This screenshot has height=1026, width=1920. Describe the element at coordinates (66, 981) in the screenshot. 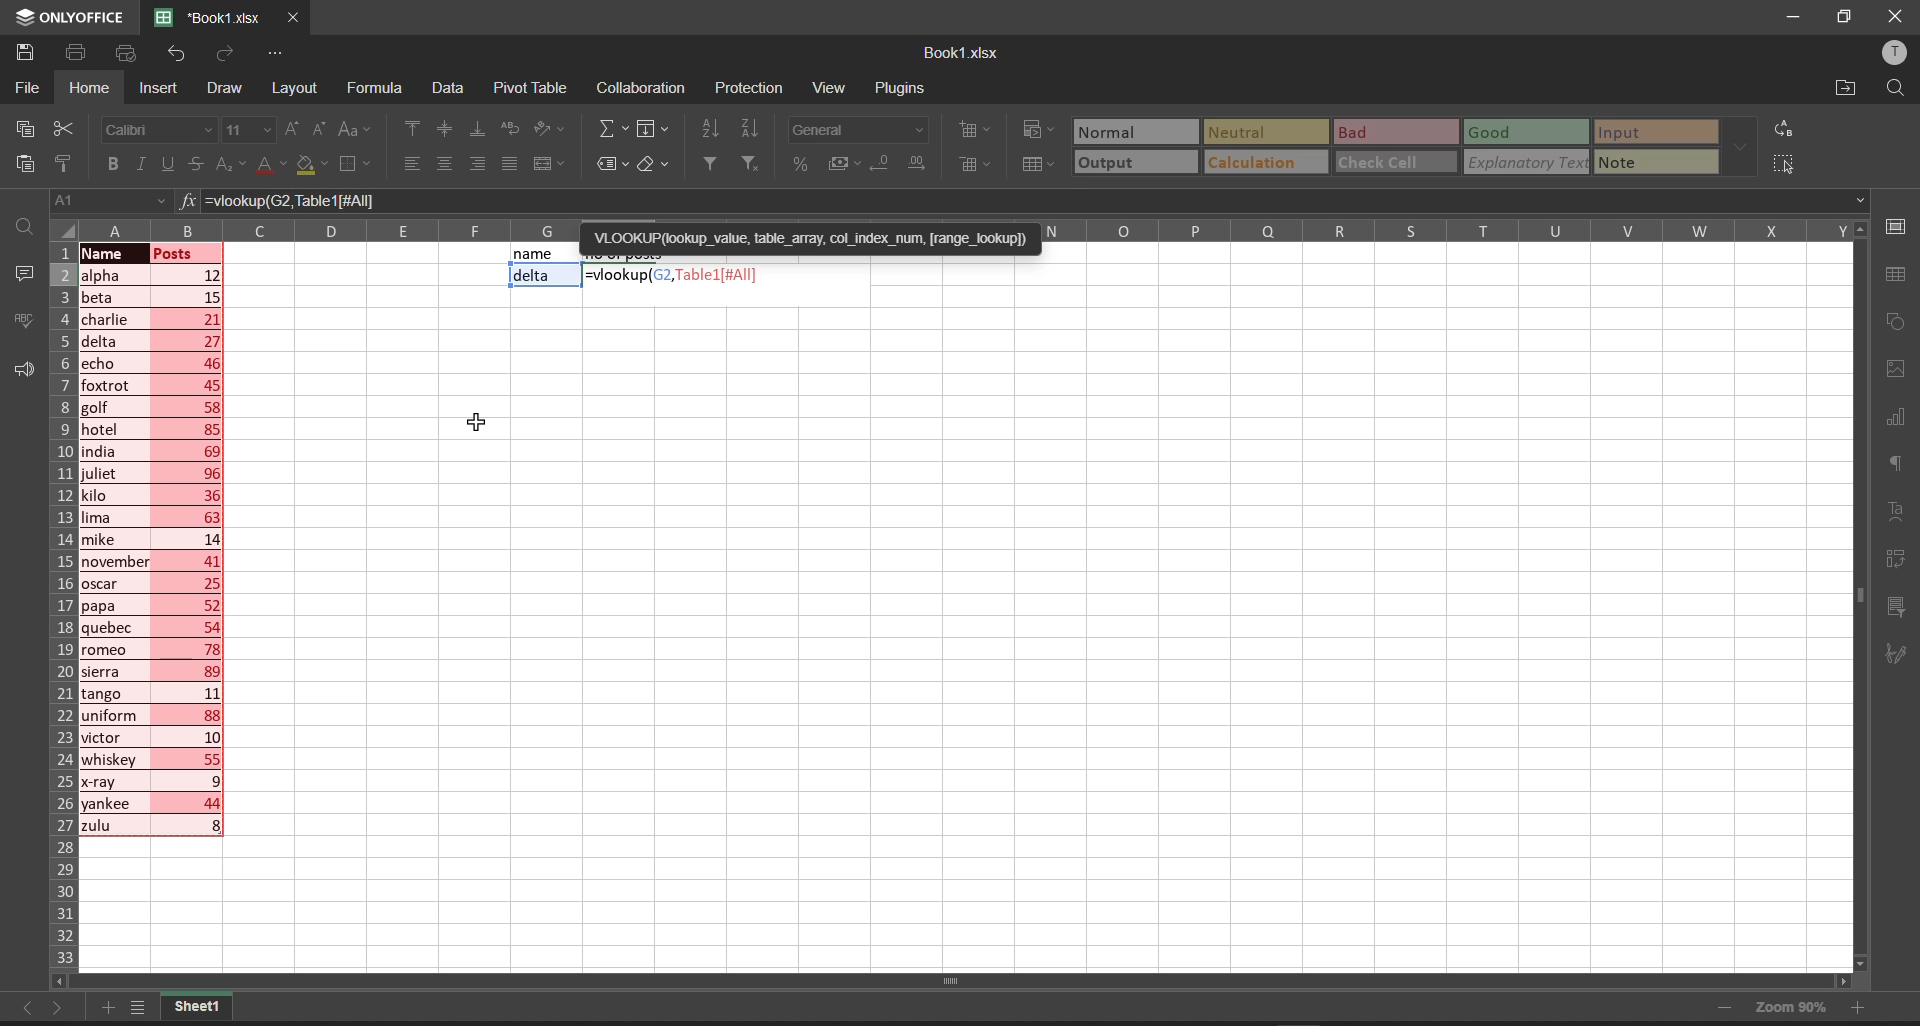

I see `scroll left` at that location.